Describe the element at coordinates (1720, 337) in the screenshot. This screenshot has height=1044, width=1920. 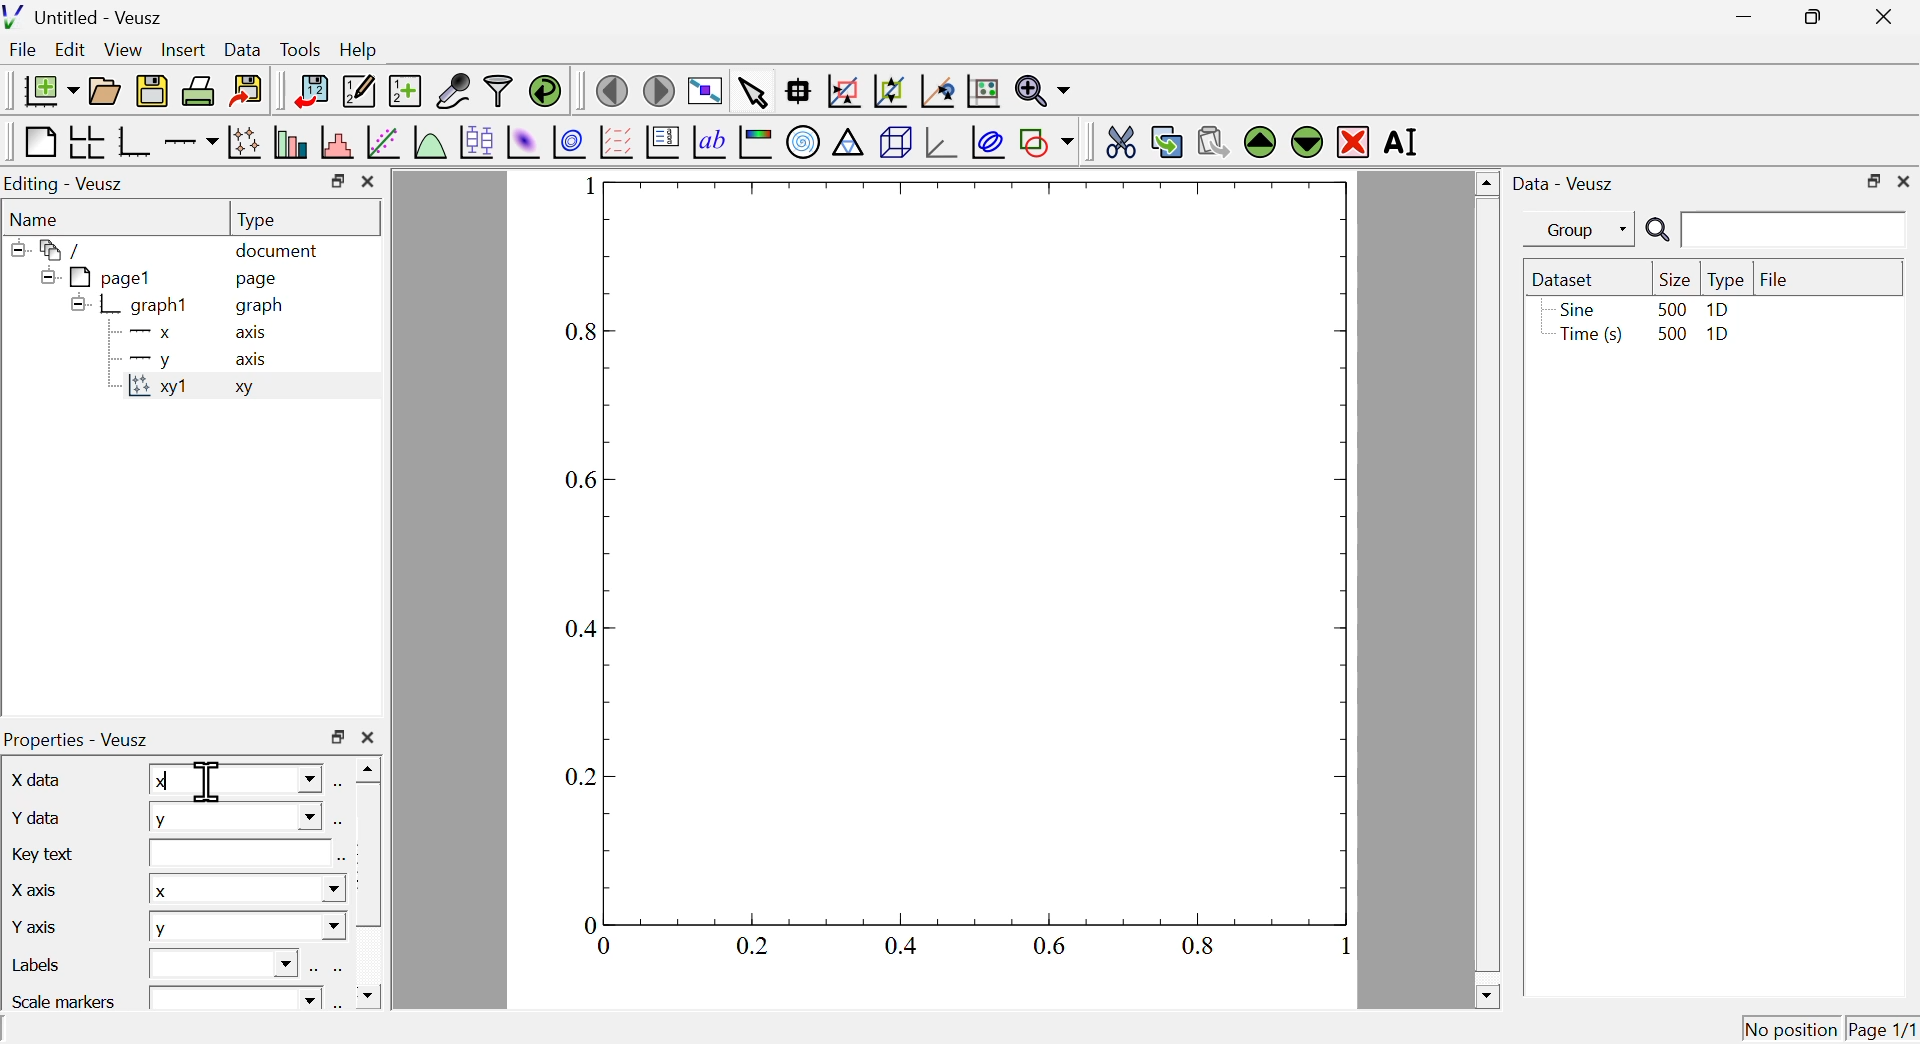
I see `1D` at that location.